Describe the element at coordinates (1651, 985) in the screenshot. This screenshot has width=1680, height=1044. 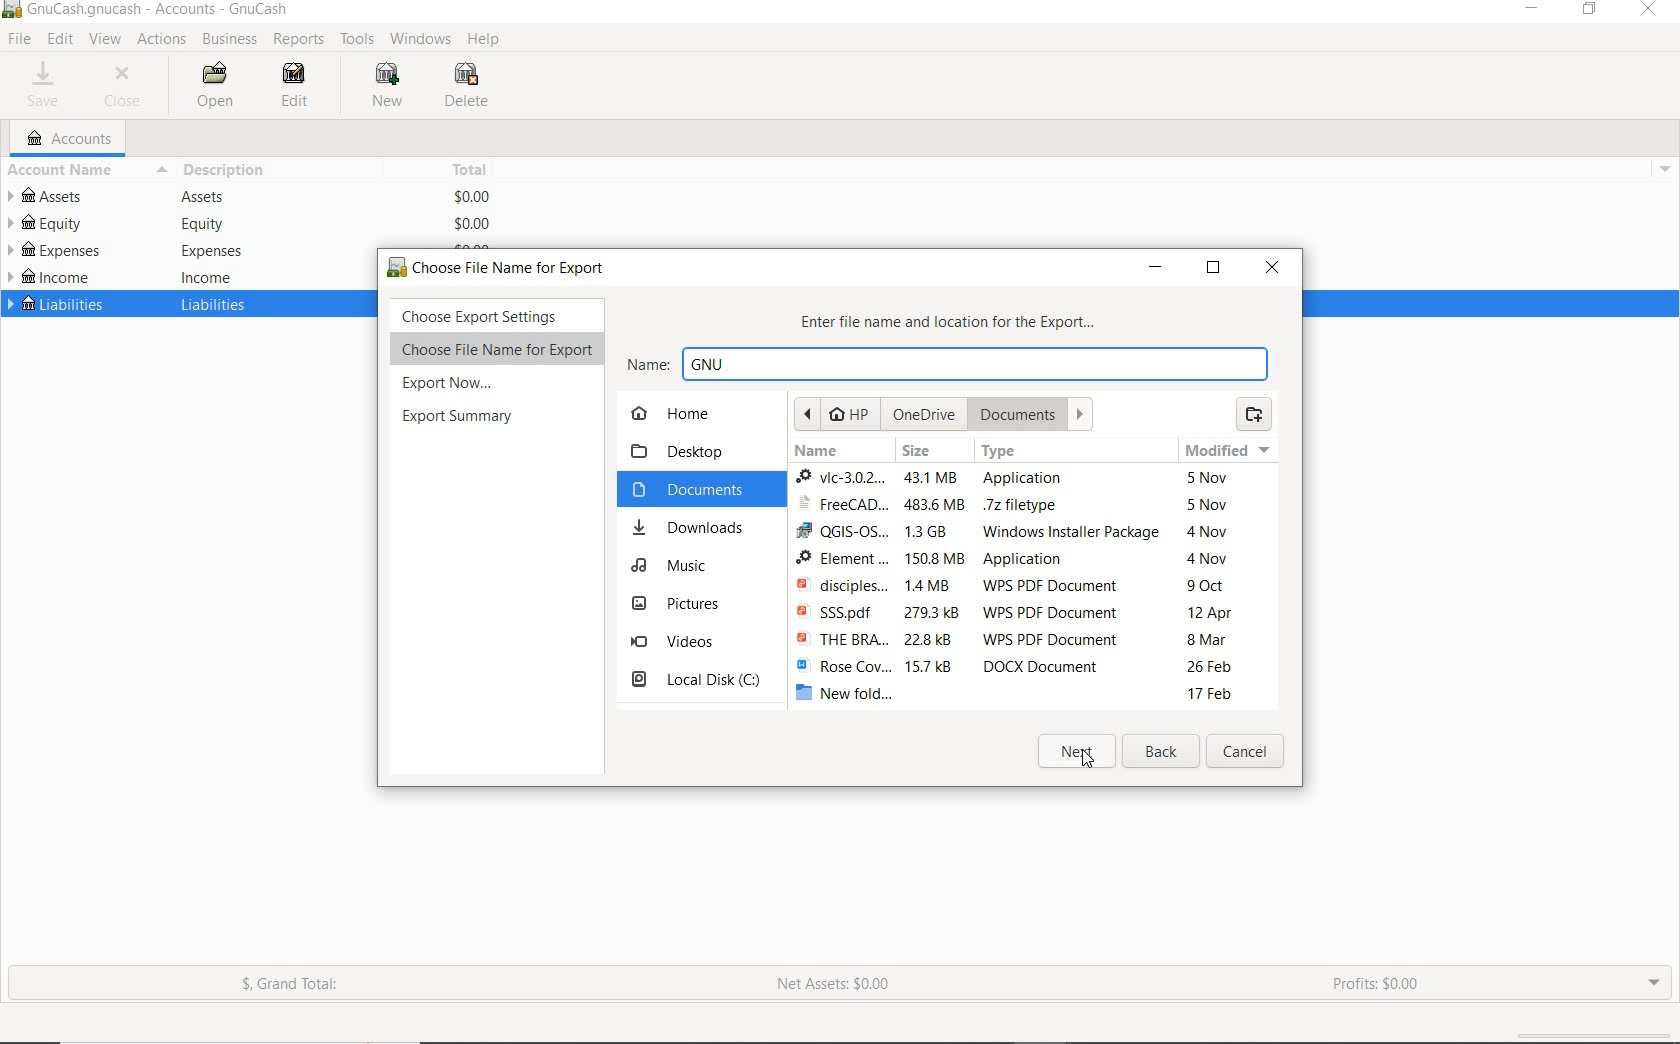
I see `EXPAND` at that location.